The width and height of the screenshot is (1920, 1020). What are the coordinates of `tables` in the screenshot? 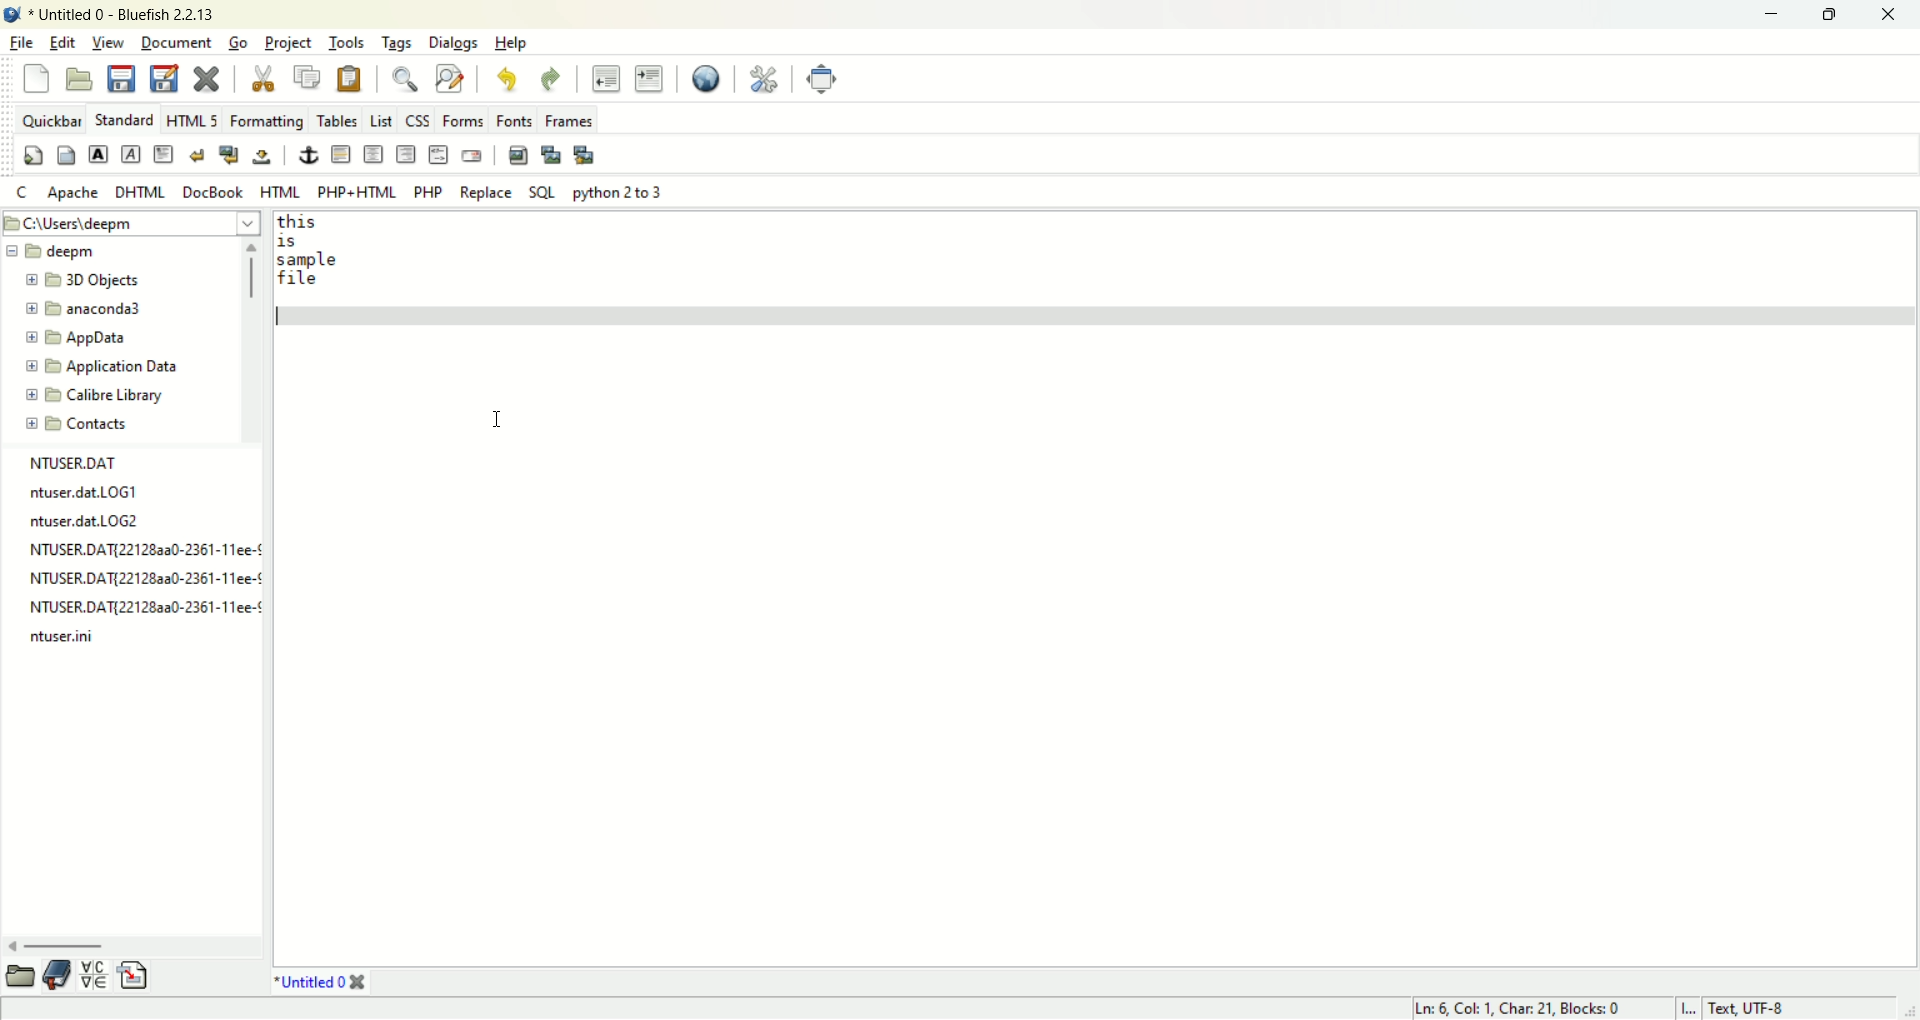 It's located at (338, 118).